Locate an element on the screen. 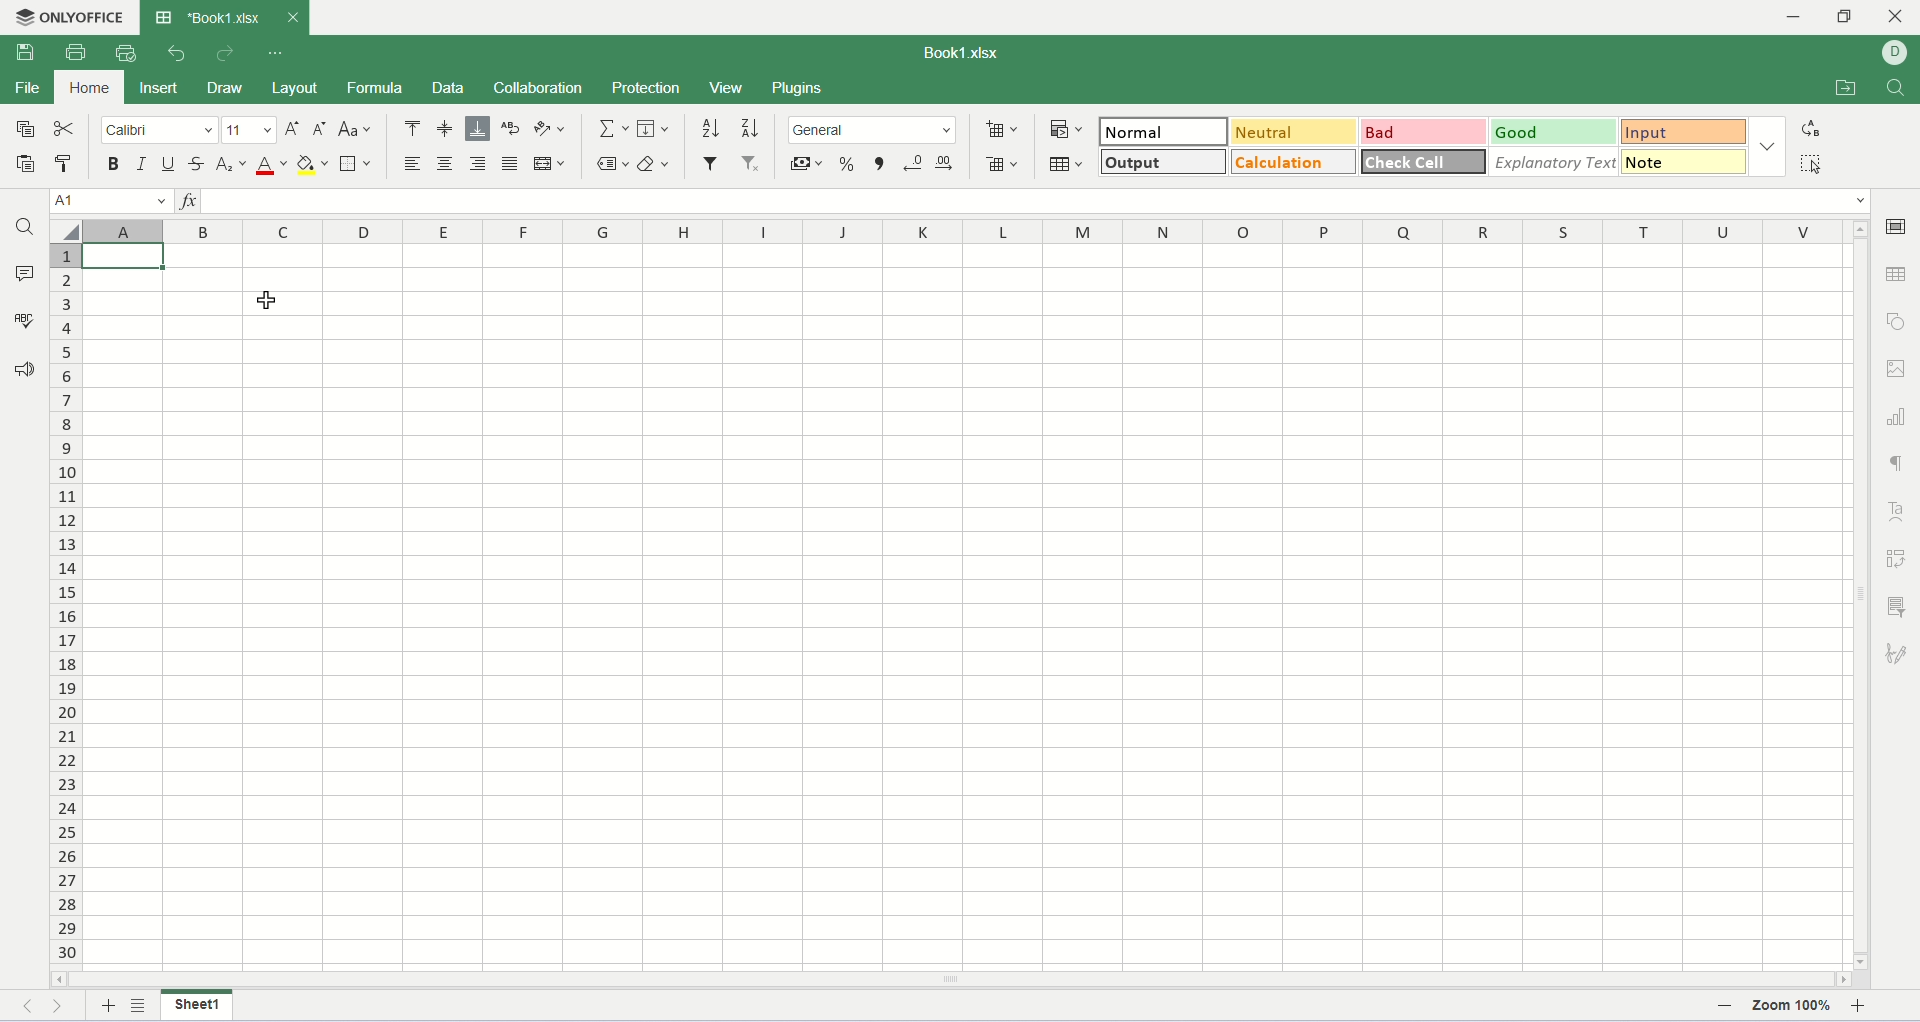 The width and height of the screenshot is (1920, 1022). minimize is located at coordinates (1790, 15).